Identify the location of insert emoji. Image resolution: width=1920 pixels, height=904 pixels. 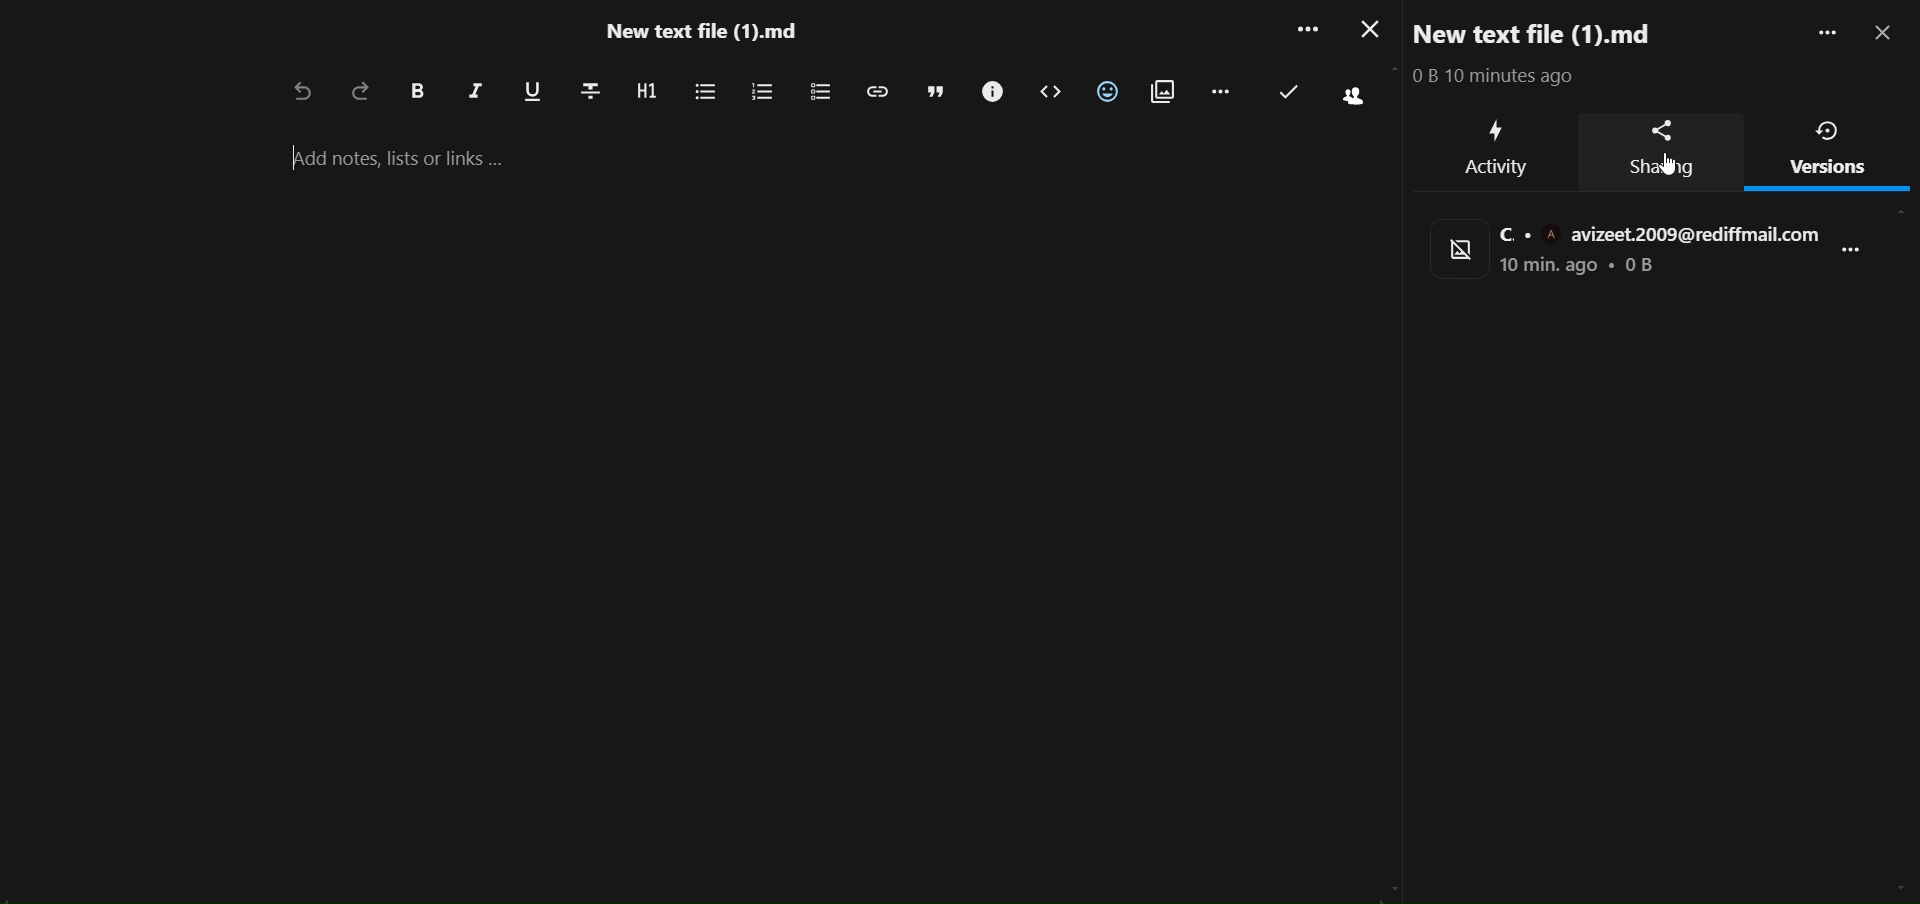
(1107, 91).